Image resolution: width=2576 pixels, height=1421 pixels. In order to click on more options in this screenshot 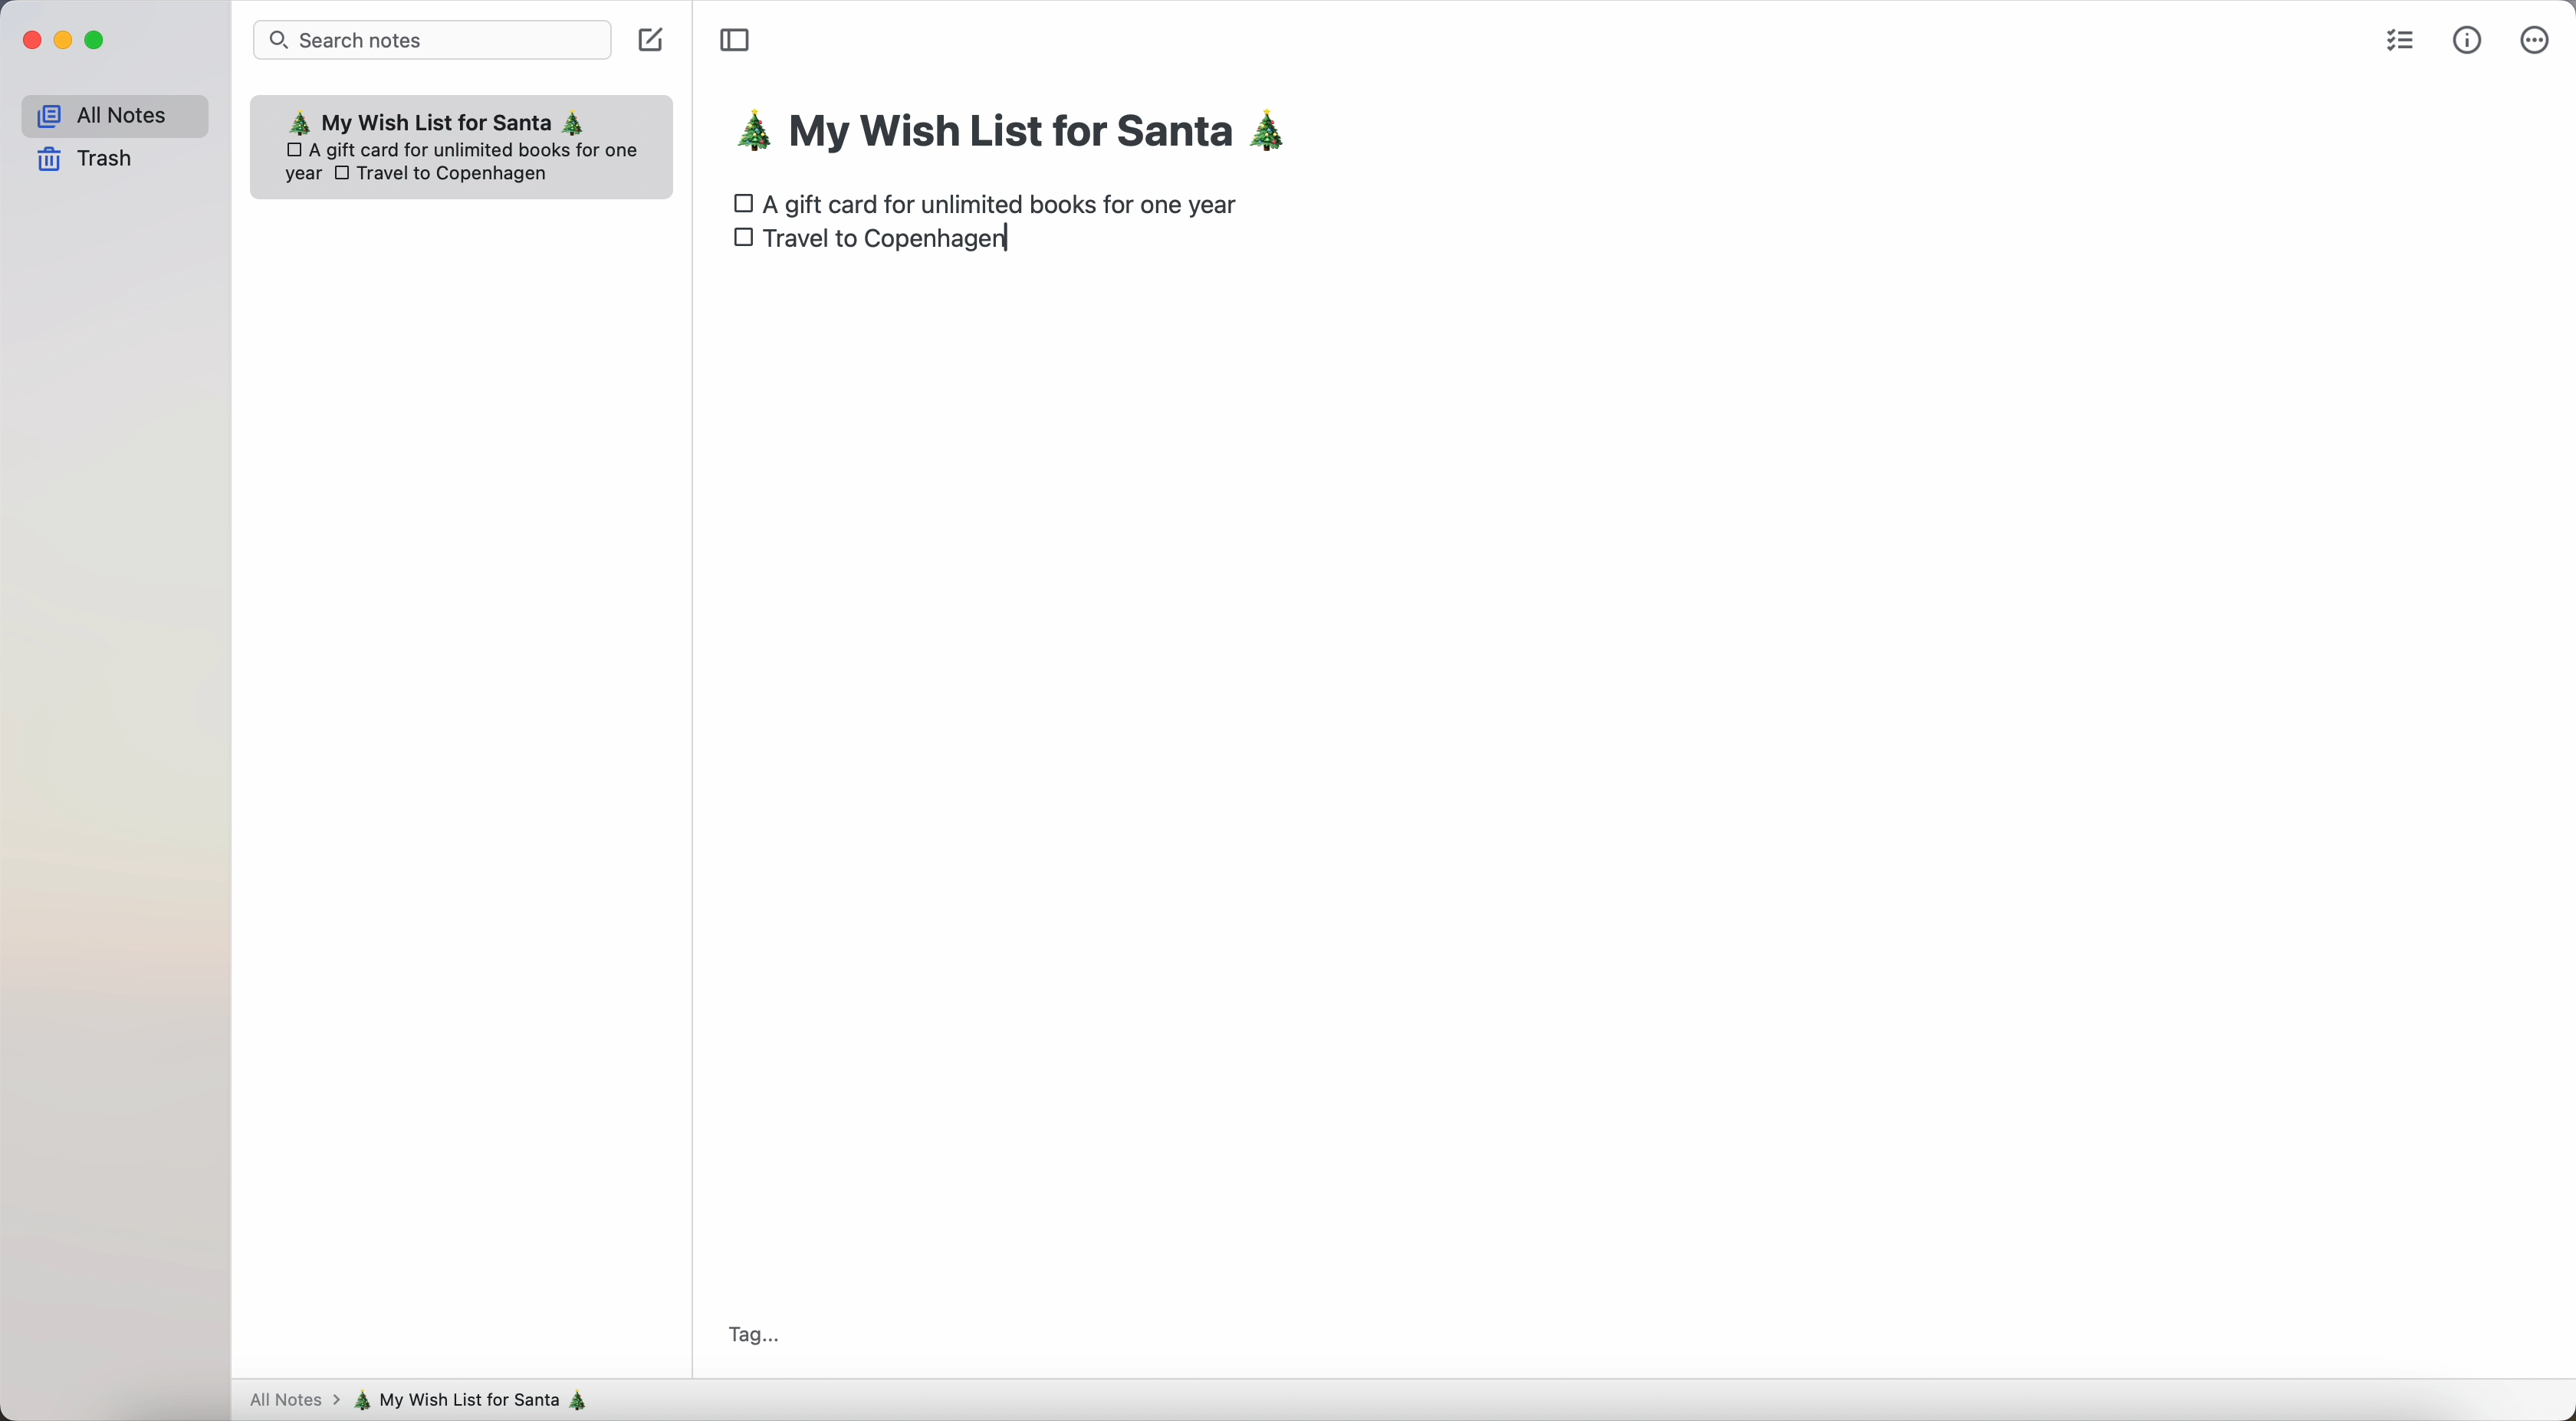, I will do `click(2534, 38)`.